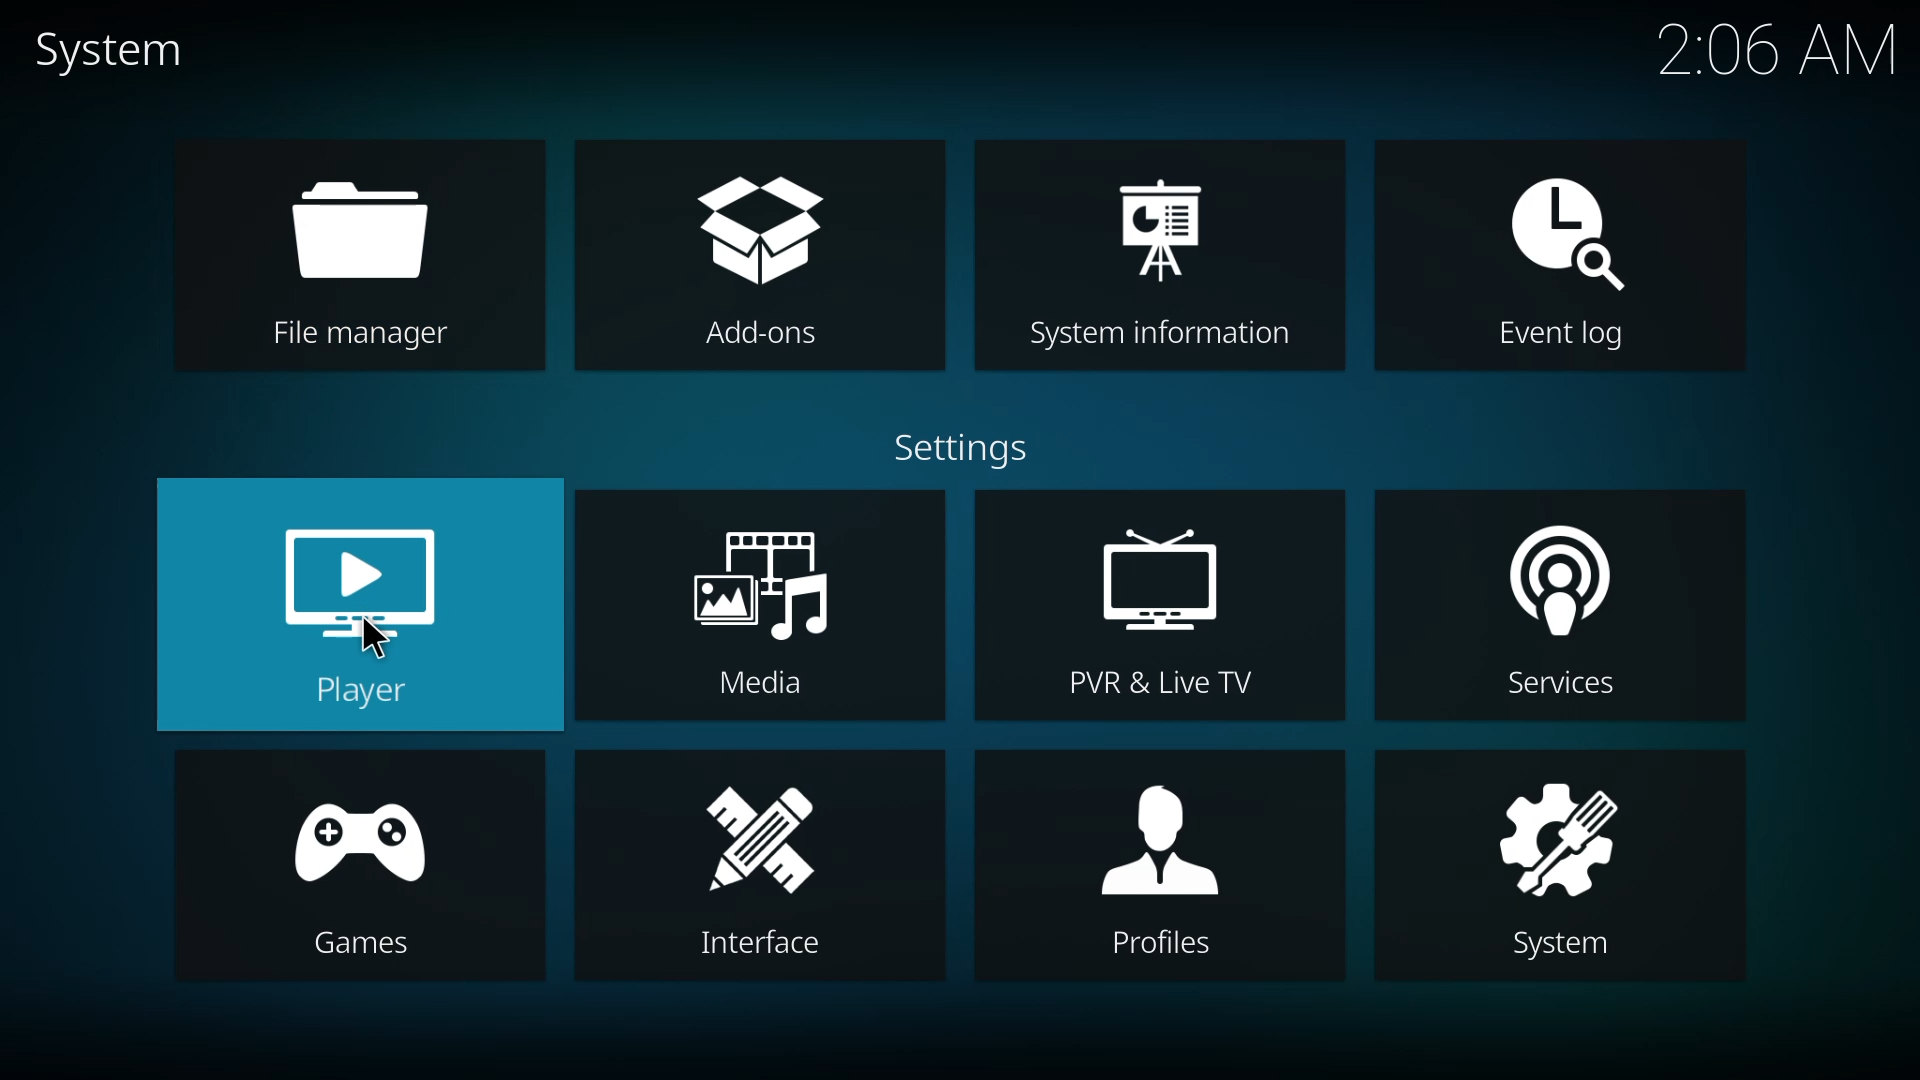  Describe the element at coordinates (361, 865) in the screenshot. I see `games` at that location.